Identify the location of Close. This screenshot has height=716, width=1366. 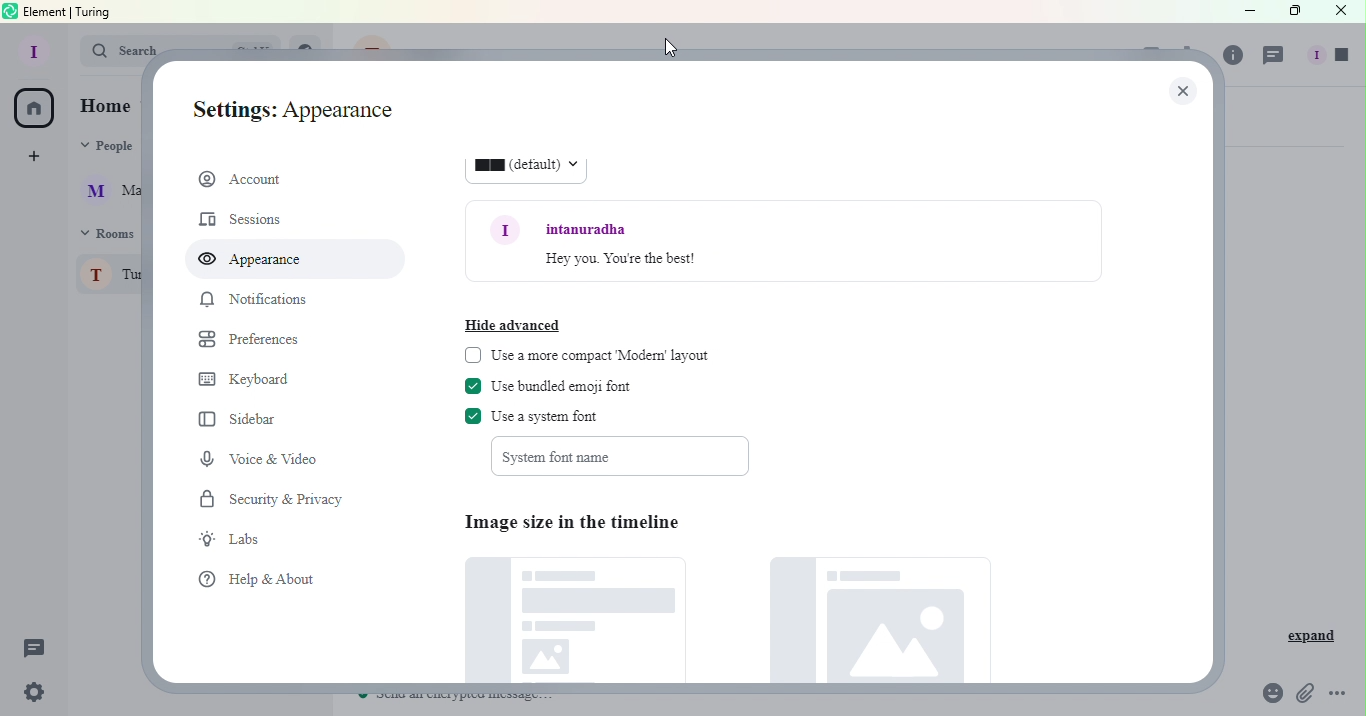
(1342, 12).